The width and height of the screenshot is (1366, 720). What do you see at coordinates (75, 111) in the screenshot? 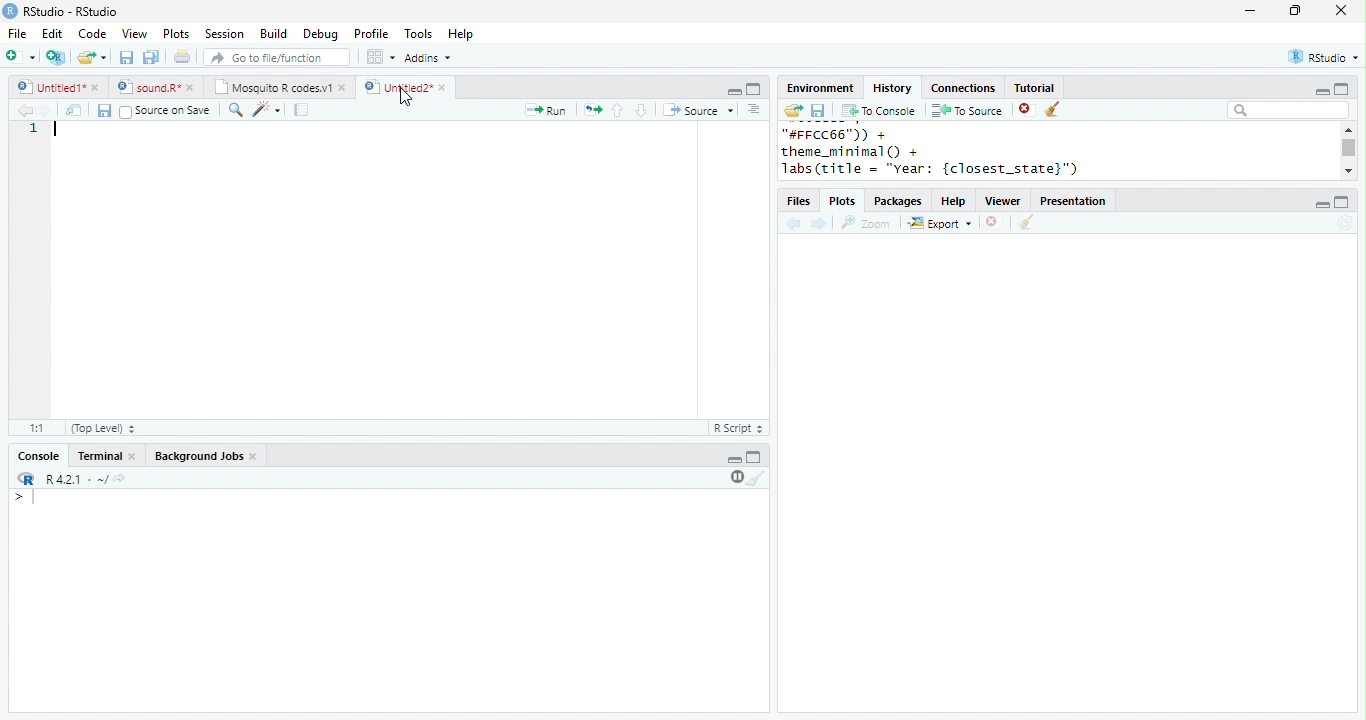
I see `show in new window` at bounding box center [75, 111].